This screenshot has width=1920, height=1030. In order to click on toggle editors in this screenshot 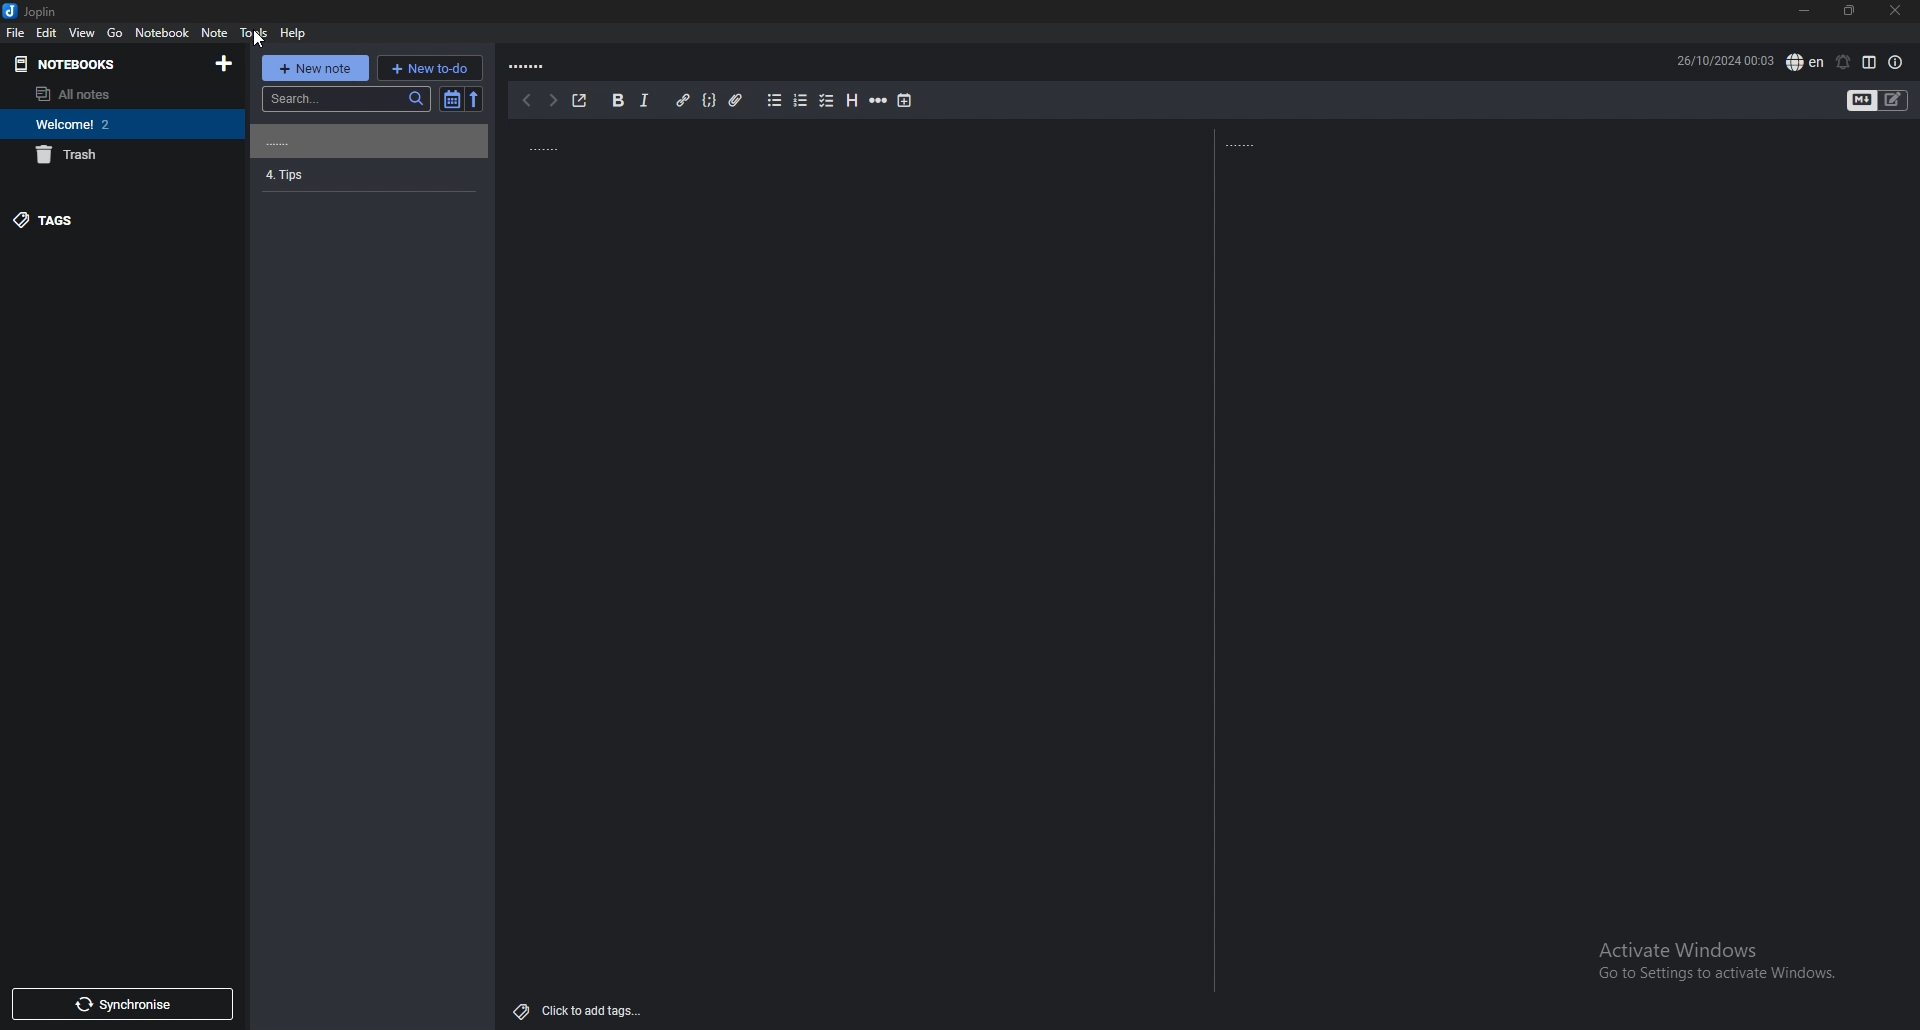, I will do `click(1893, 101)`.